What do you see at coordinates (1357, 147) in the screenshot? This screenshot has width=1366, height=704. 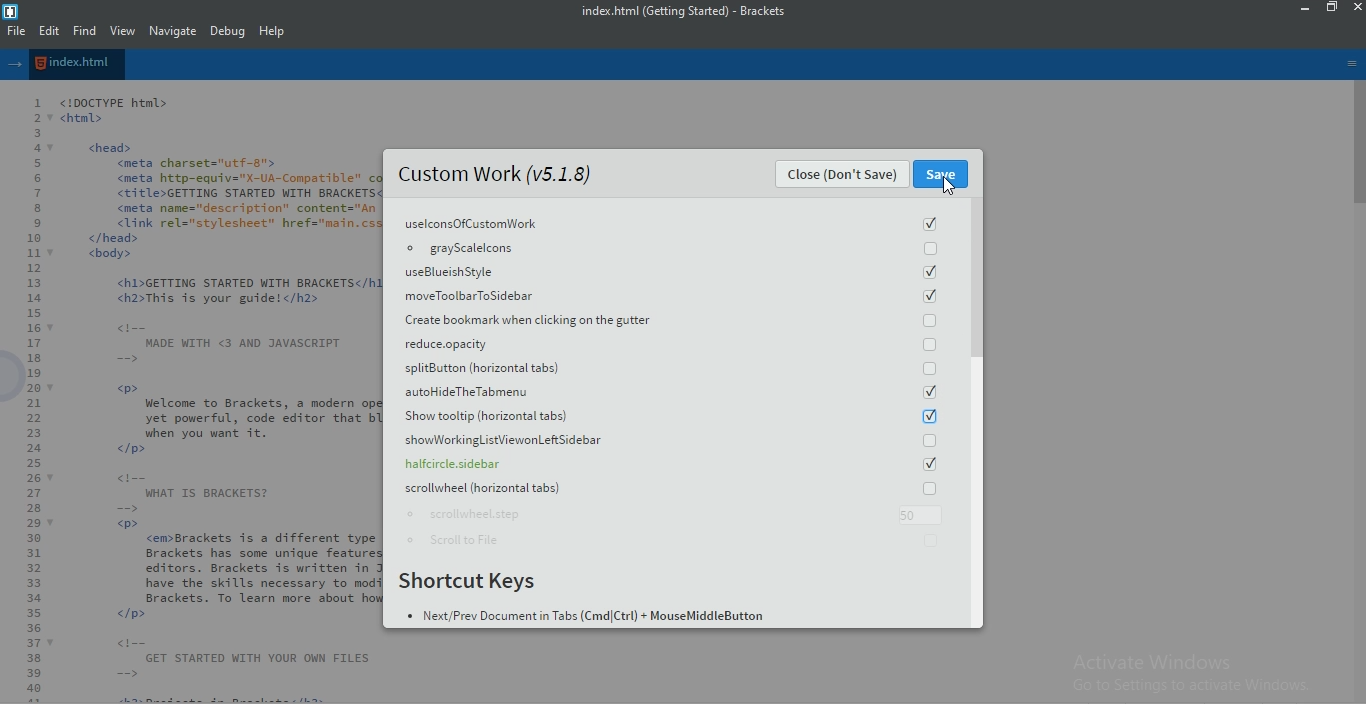 I see `scroll bar` at bounding box center [1357, 147].